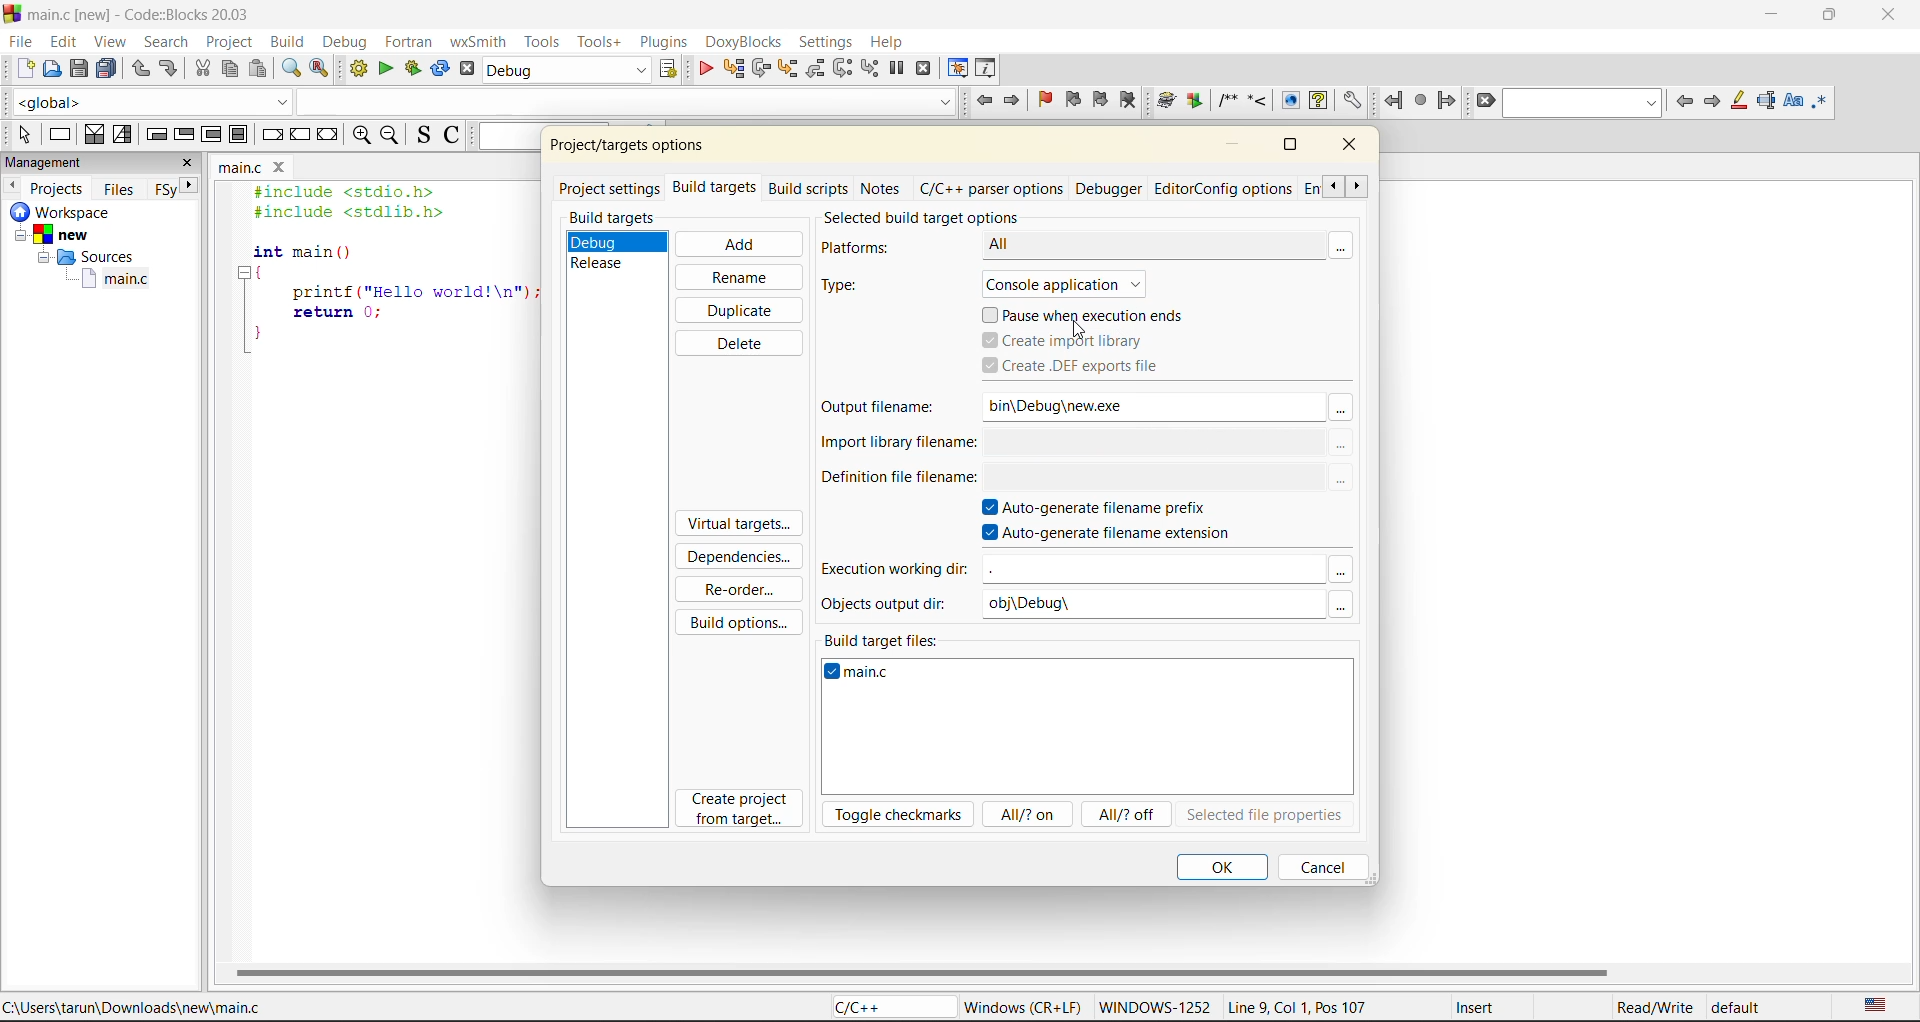 This screenshot has height=1022, width=1920. What do you see at coordinates (319, 66) in the screenshot?
I see `replace` at bounding box center [319, 66].